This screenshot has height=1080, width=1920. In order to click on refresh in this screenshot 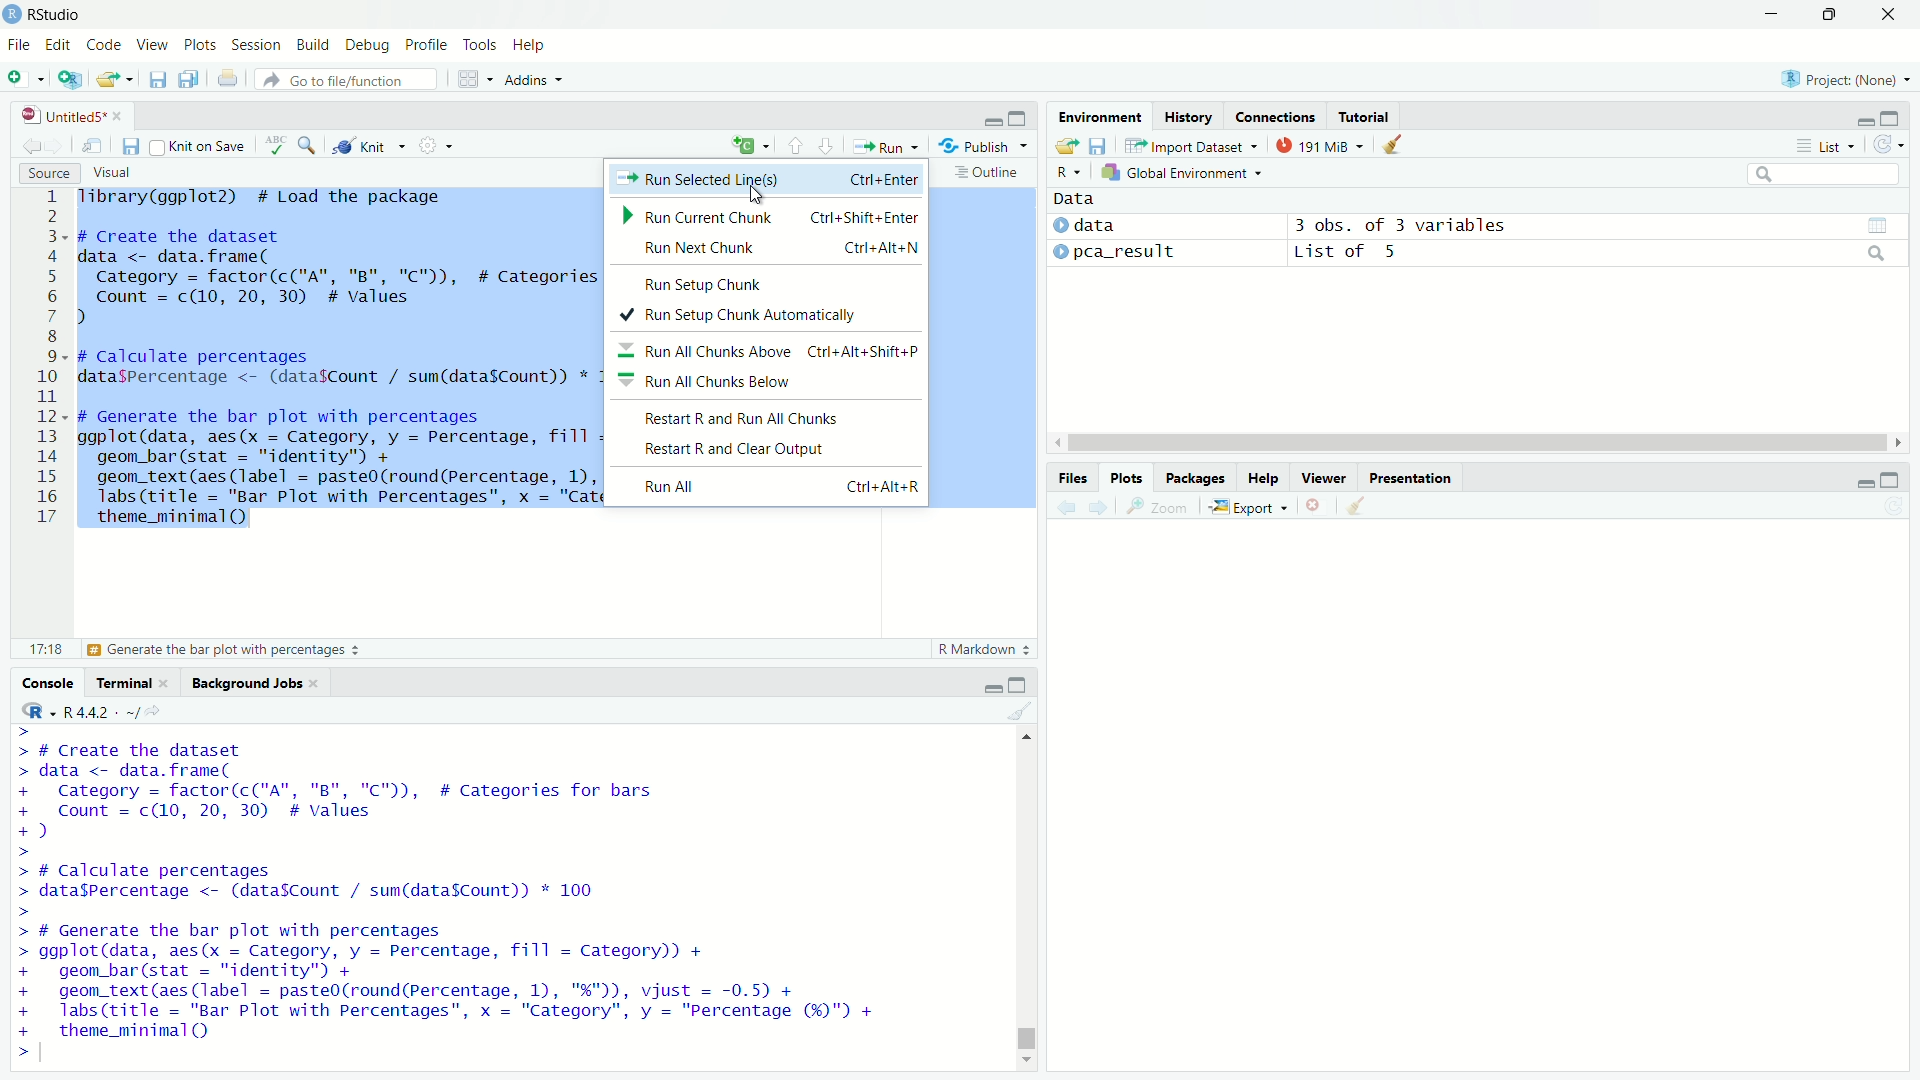, I will do `click(1886, 143)`.